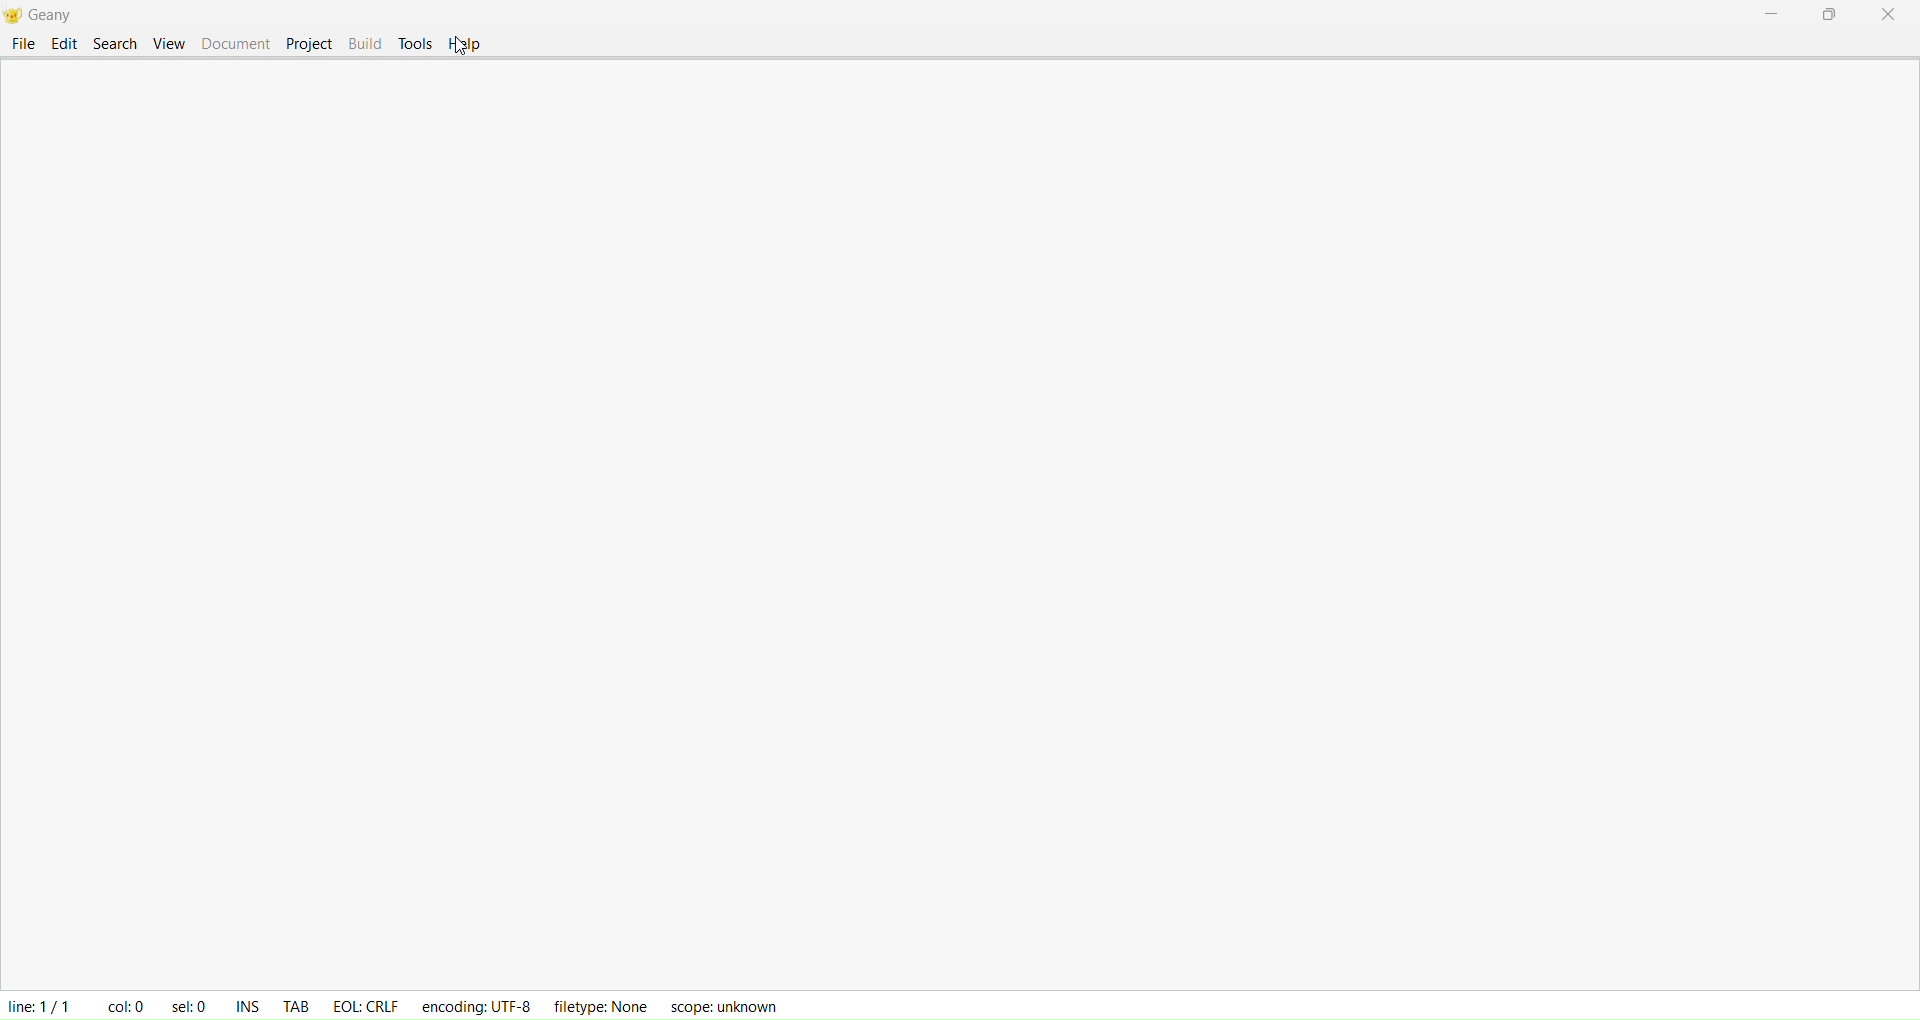  What do you see at coordinates (295, 998) in the screenshot?
I see `tab` at bounding box center [295, 998].